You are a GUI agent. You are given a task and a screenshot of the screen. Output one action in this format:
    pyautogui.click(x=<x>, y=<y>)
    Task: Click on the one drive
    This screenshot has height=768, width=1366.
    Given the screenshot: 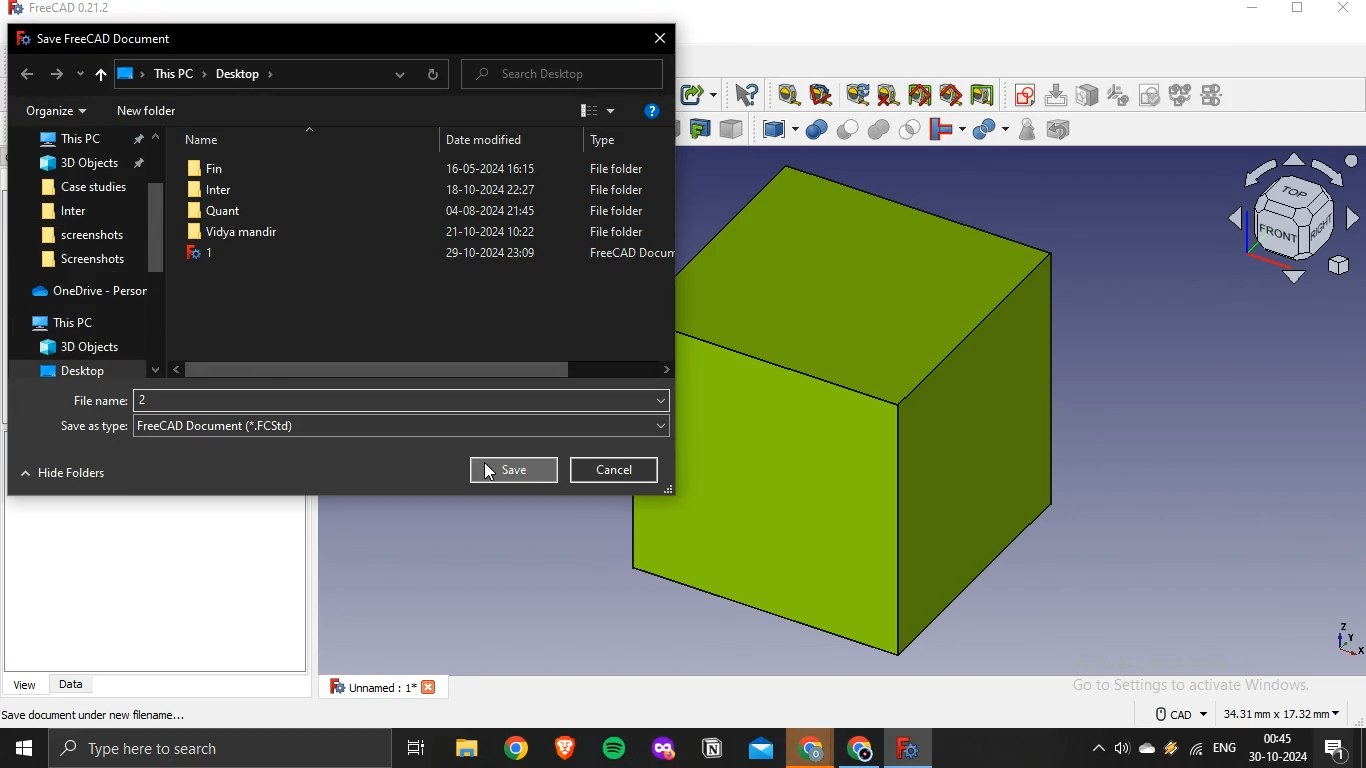 What is the action you would take?
    pyautogui.click(x=80, y=292)
    